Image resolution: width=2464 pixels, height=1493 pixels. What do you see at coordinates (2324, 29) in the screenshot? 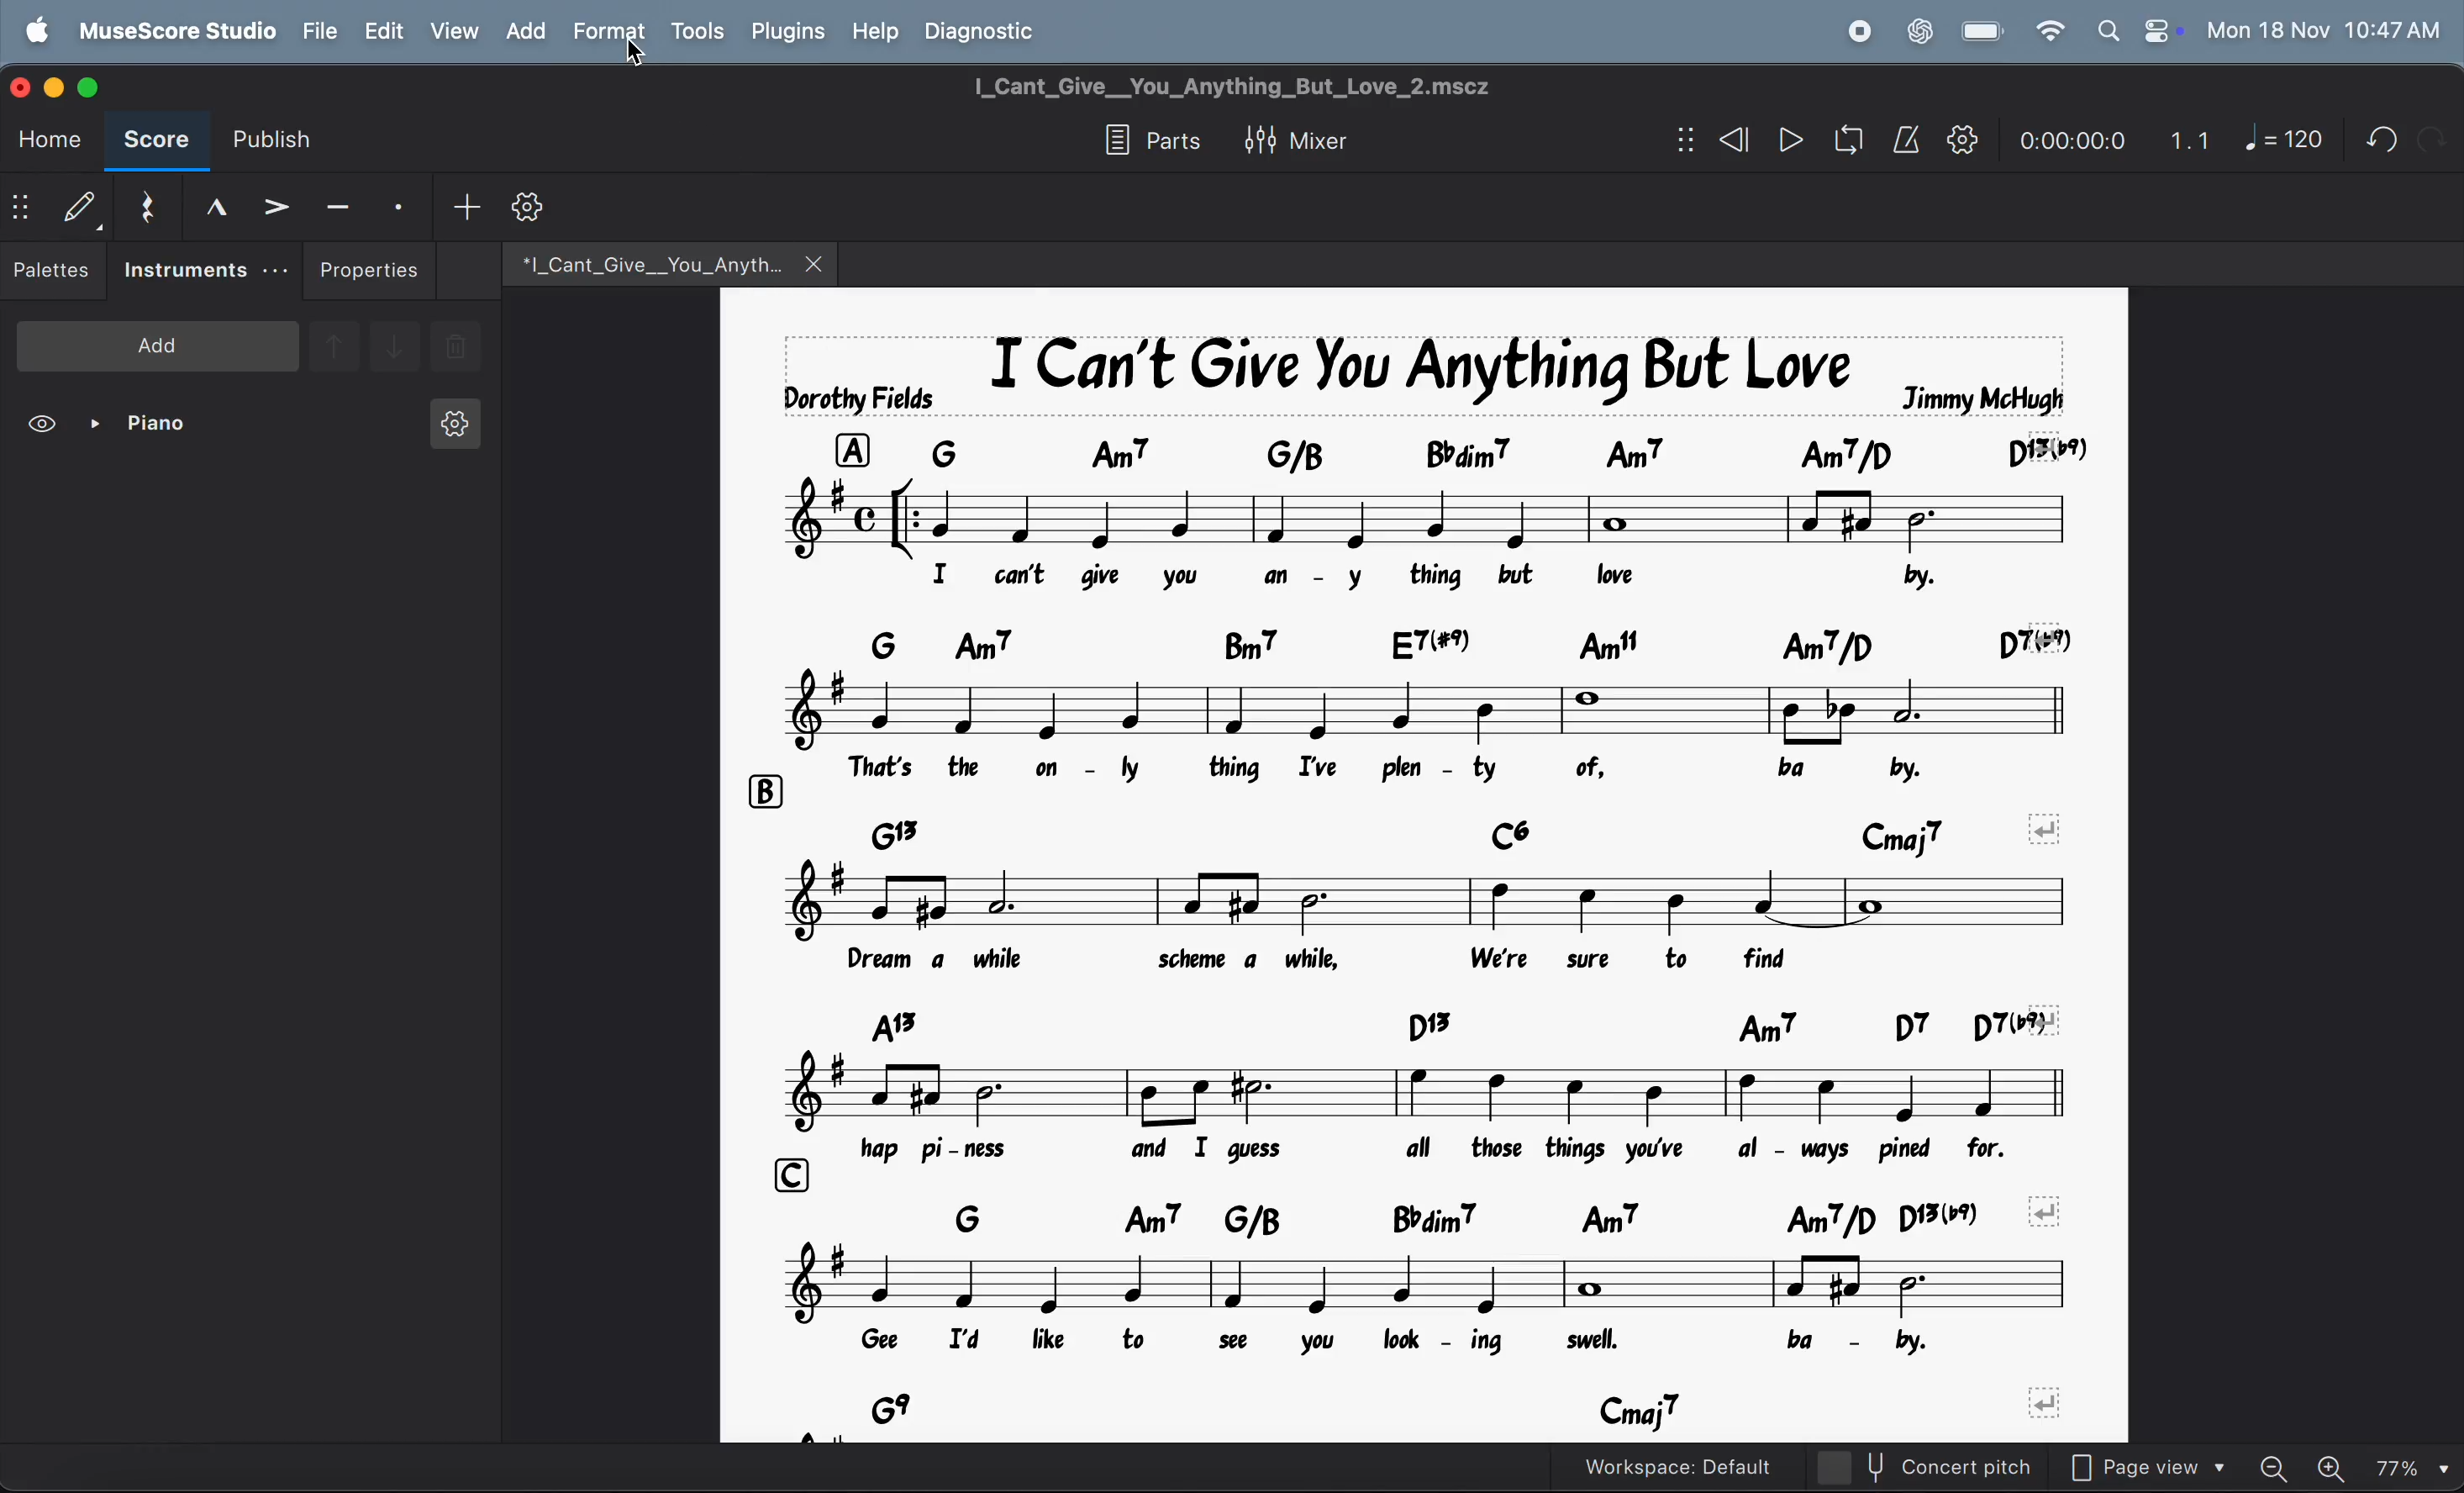
I see `date and time` at bounding box center [2324, 29].